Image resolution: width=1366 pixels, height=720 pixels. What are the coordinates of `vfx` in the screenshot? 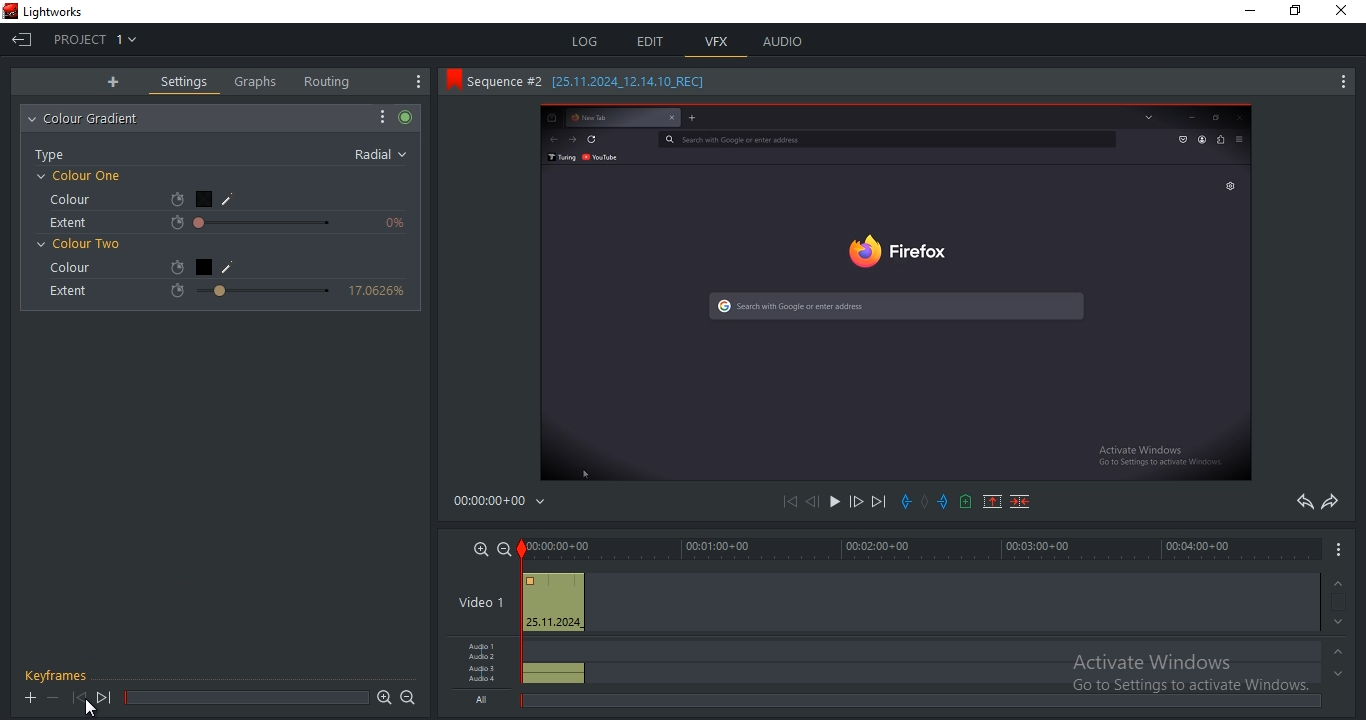 It's located at (717, 42).